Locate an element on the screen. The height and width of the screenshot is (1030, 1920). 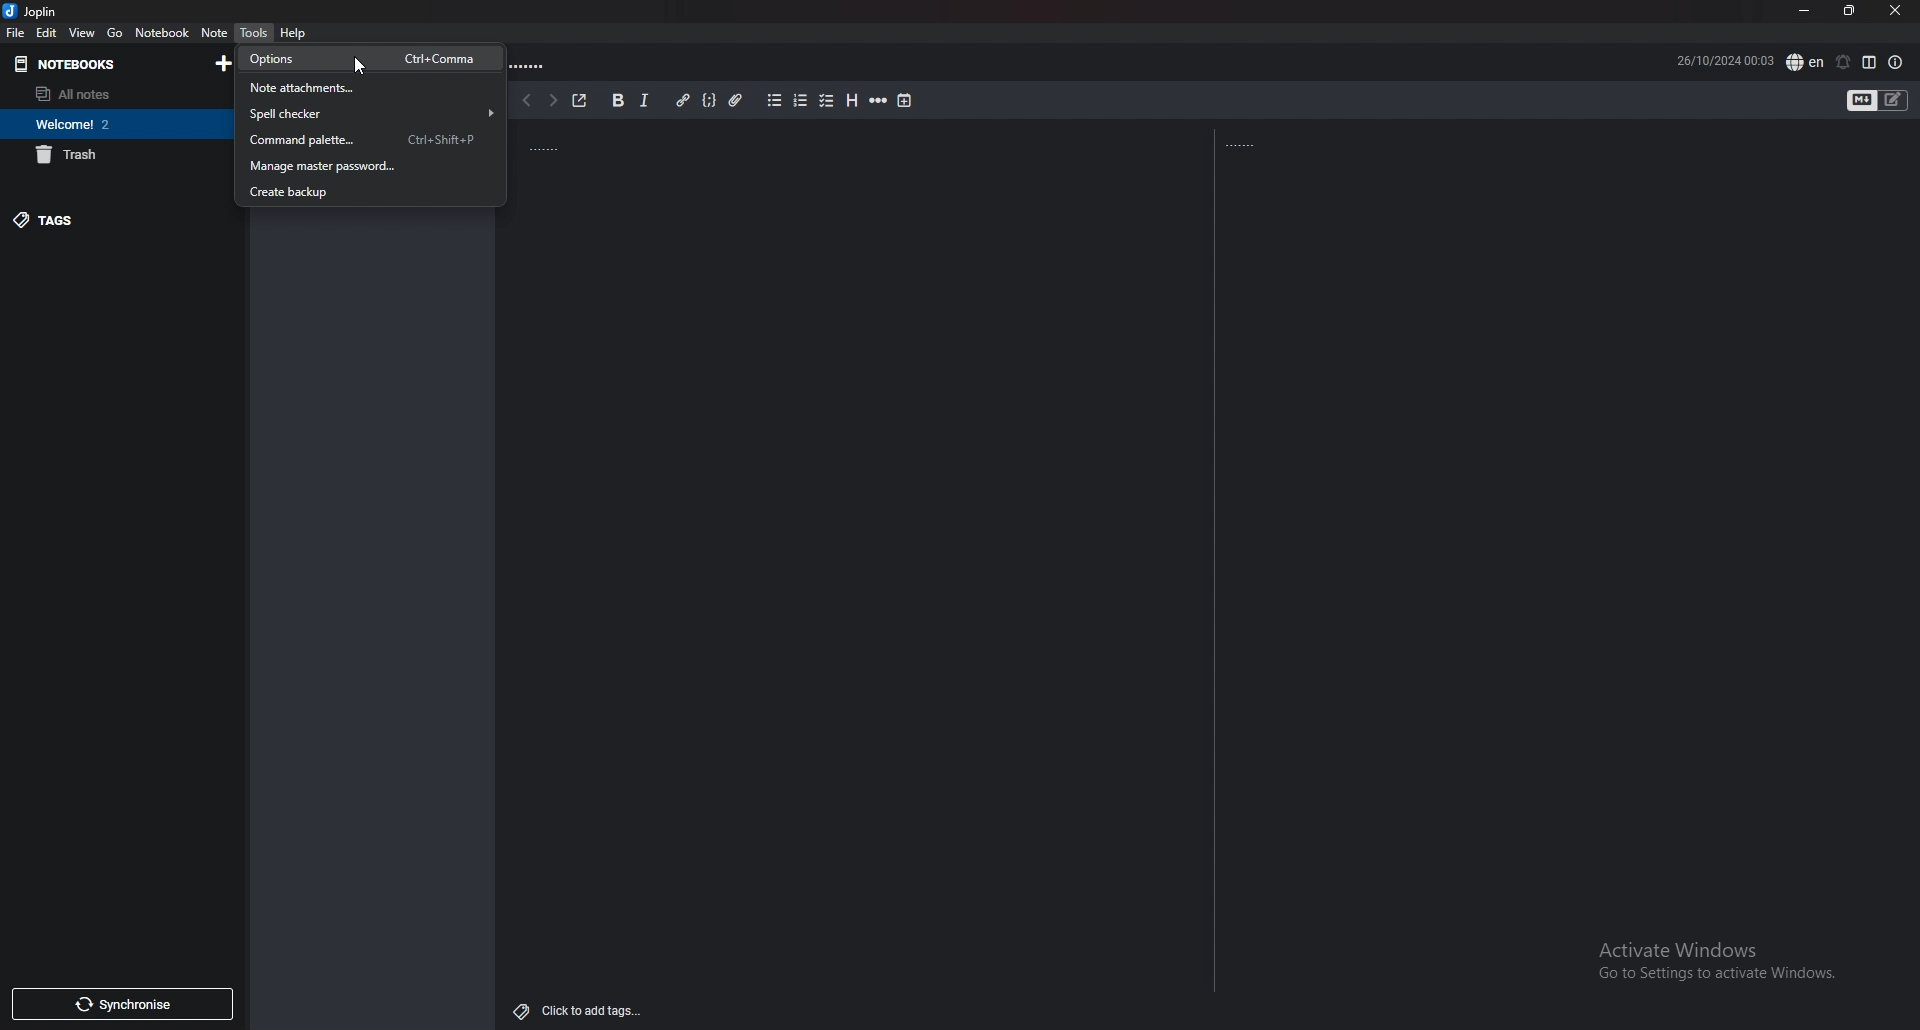
add tags is located at coordinates (581, 1010).